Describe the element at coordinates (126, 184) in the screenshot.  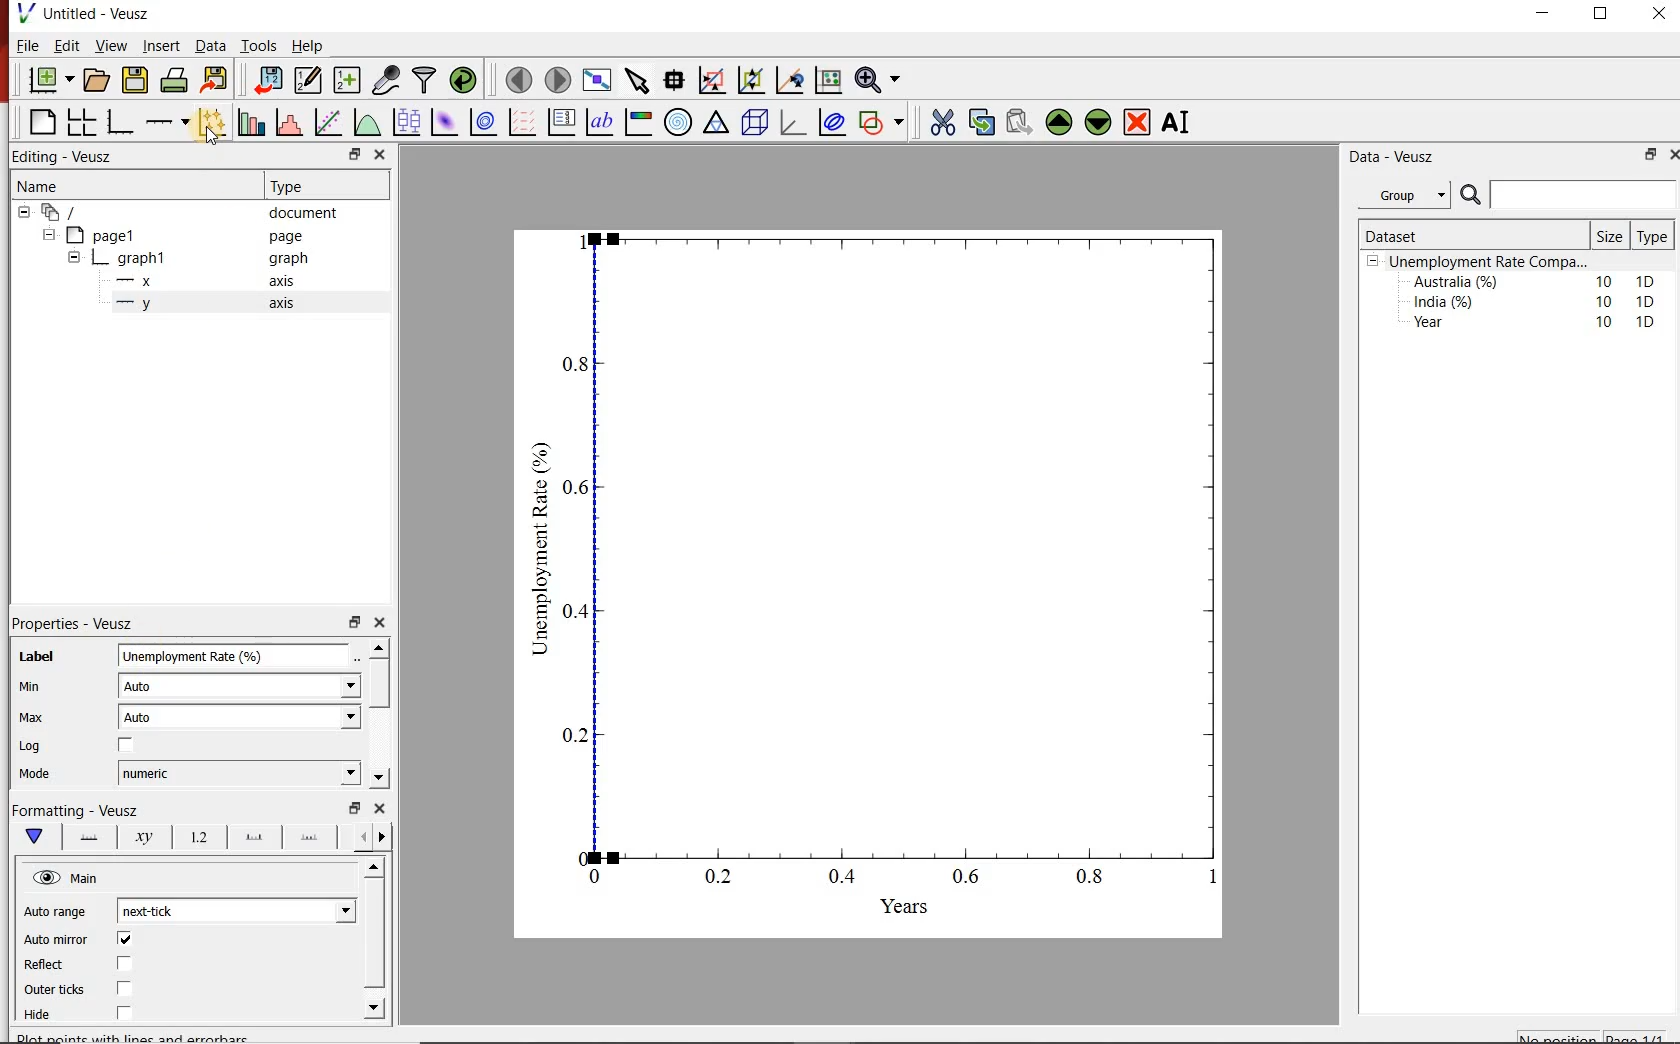
I see `Name` at that location.